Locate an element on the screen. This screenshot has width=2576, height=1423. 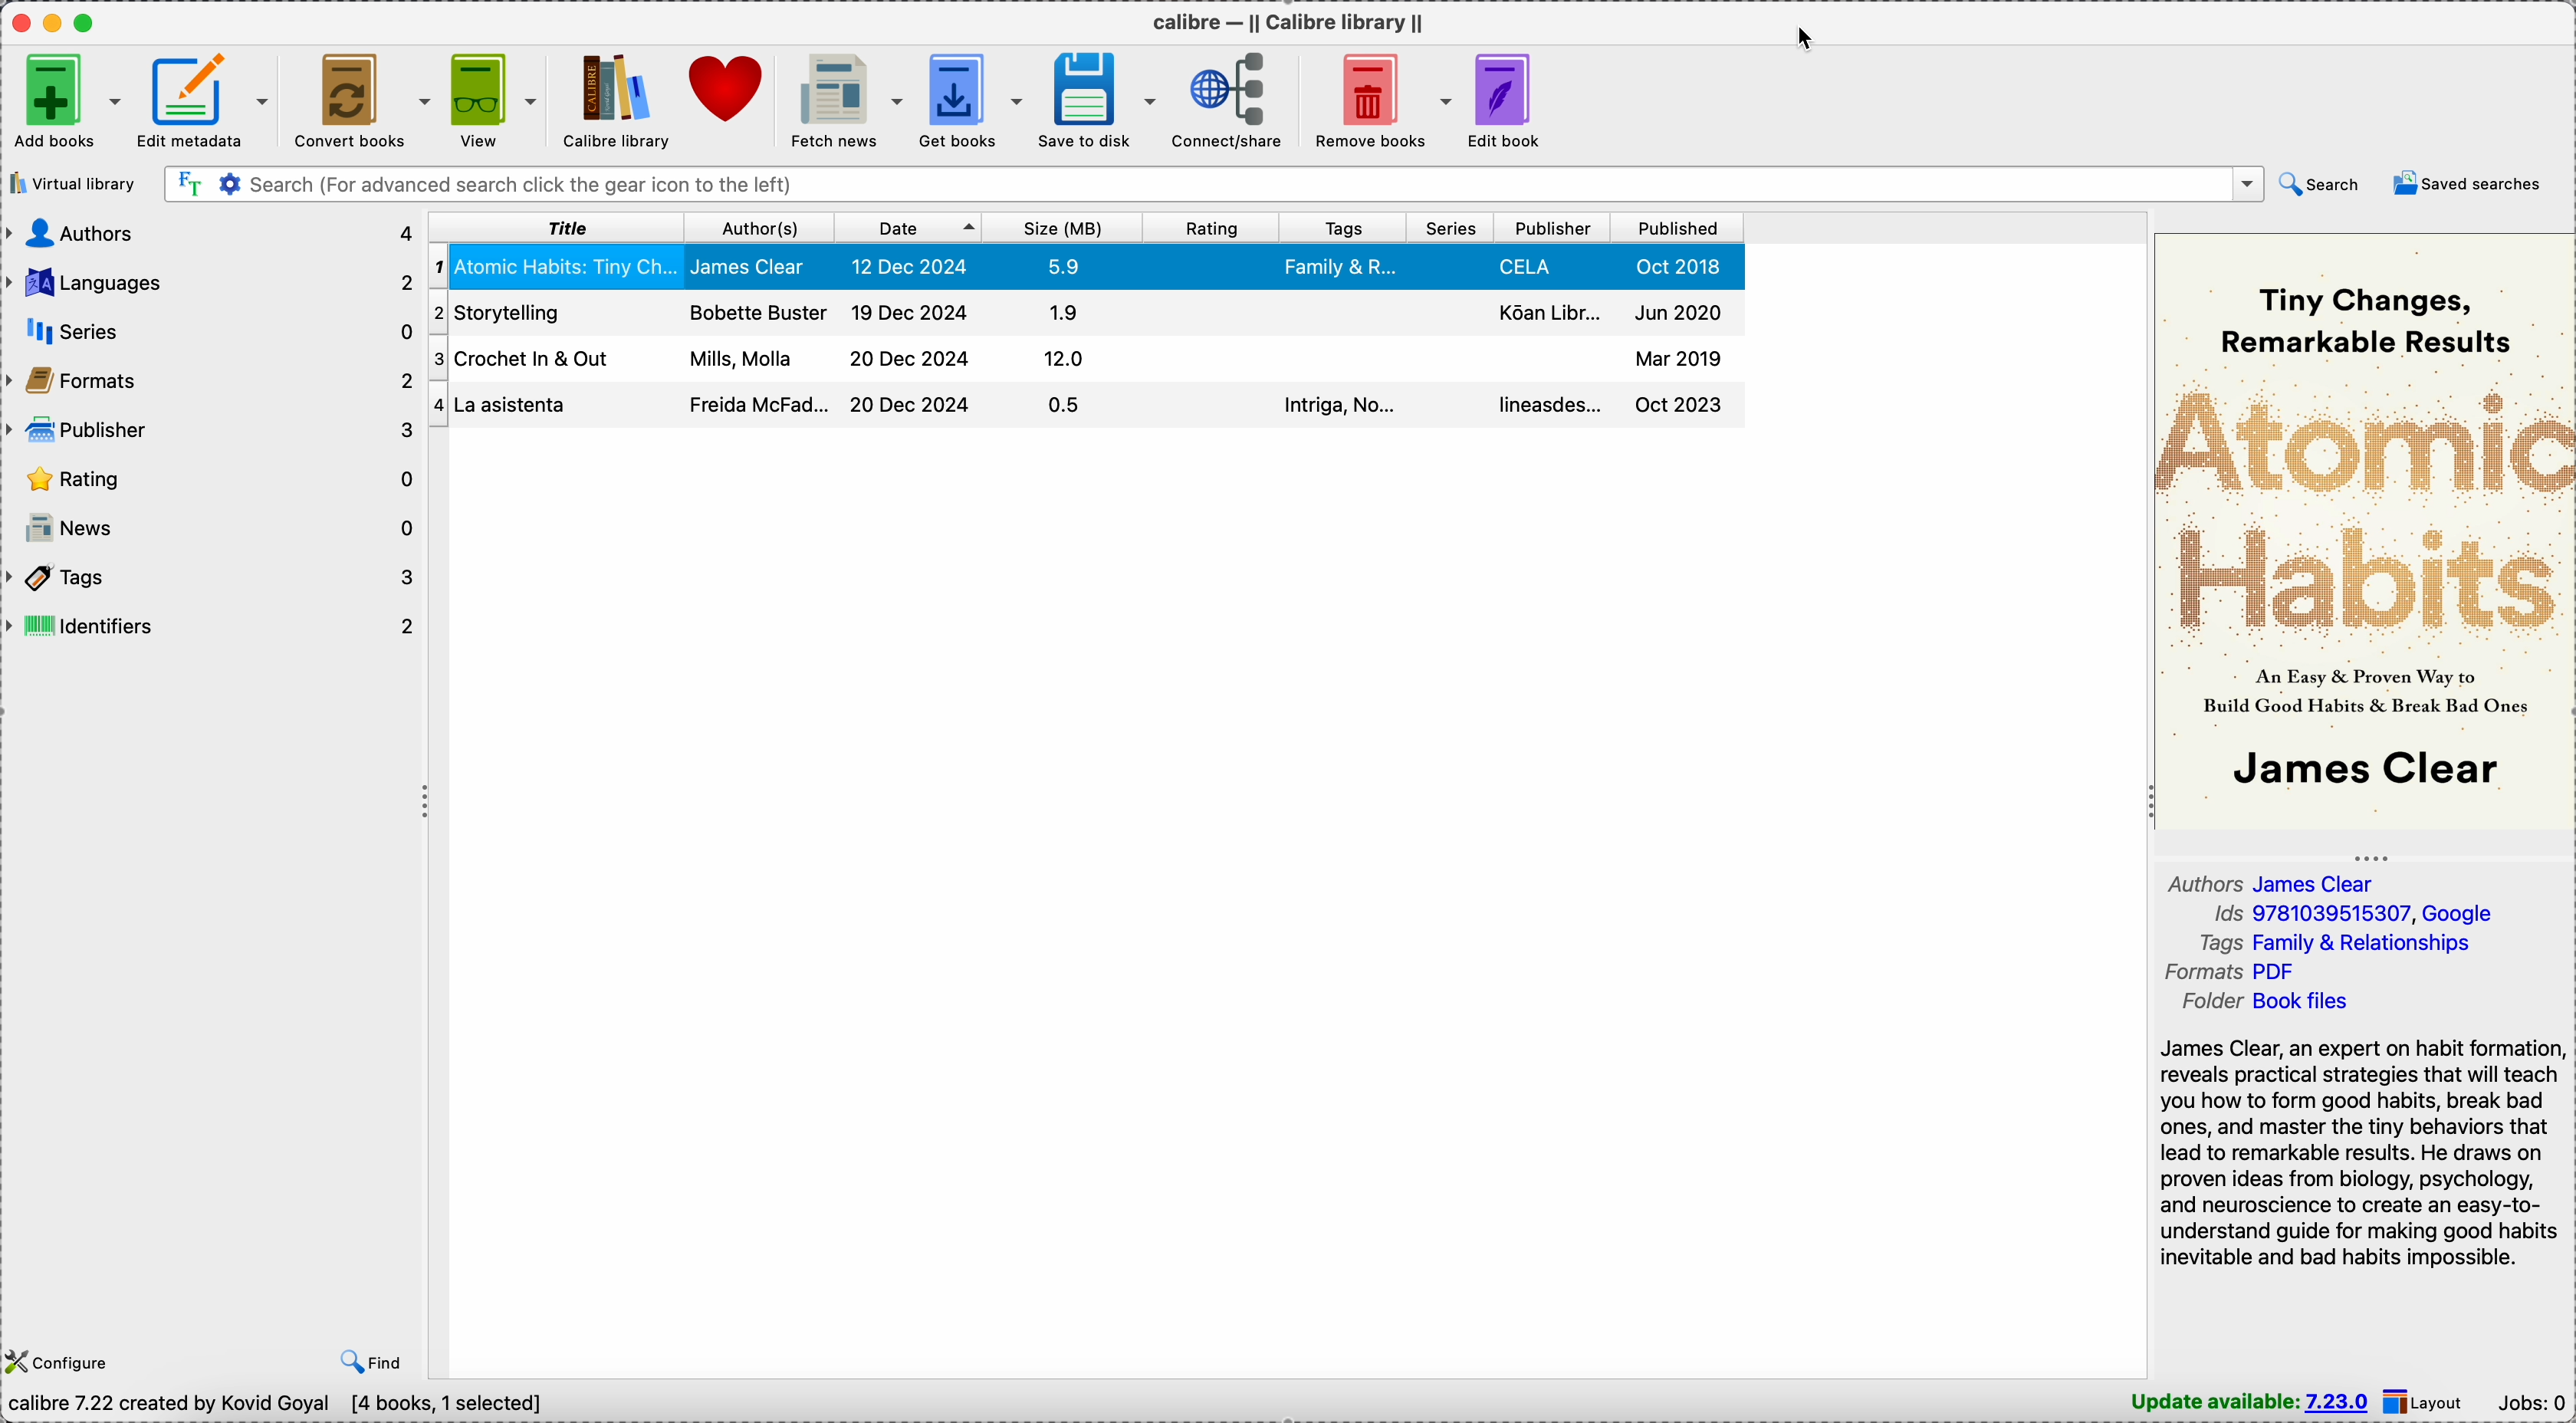
formats is located at coordinates (213, 384).